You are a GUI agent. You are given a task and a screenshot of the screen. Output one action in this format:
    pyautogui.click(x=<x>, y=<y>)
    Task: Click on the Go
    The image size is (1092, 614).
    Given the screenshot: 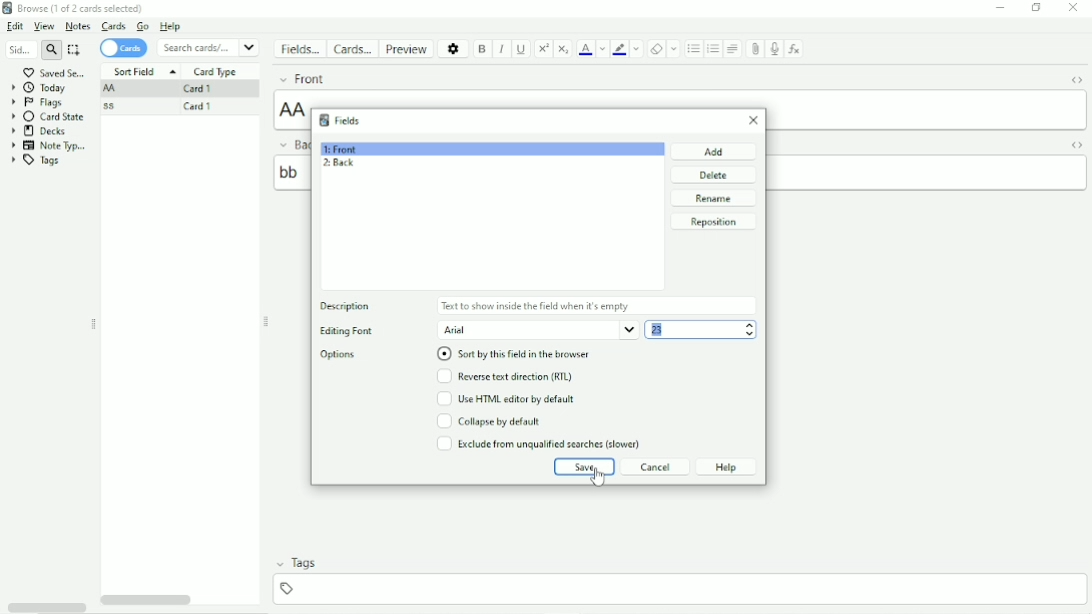 What is the action you would take?
    pyautogui.click(x=144, y=27)
    